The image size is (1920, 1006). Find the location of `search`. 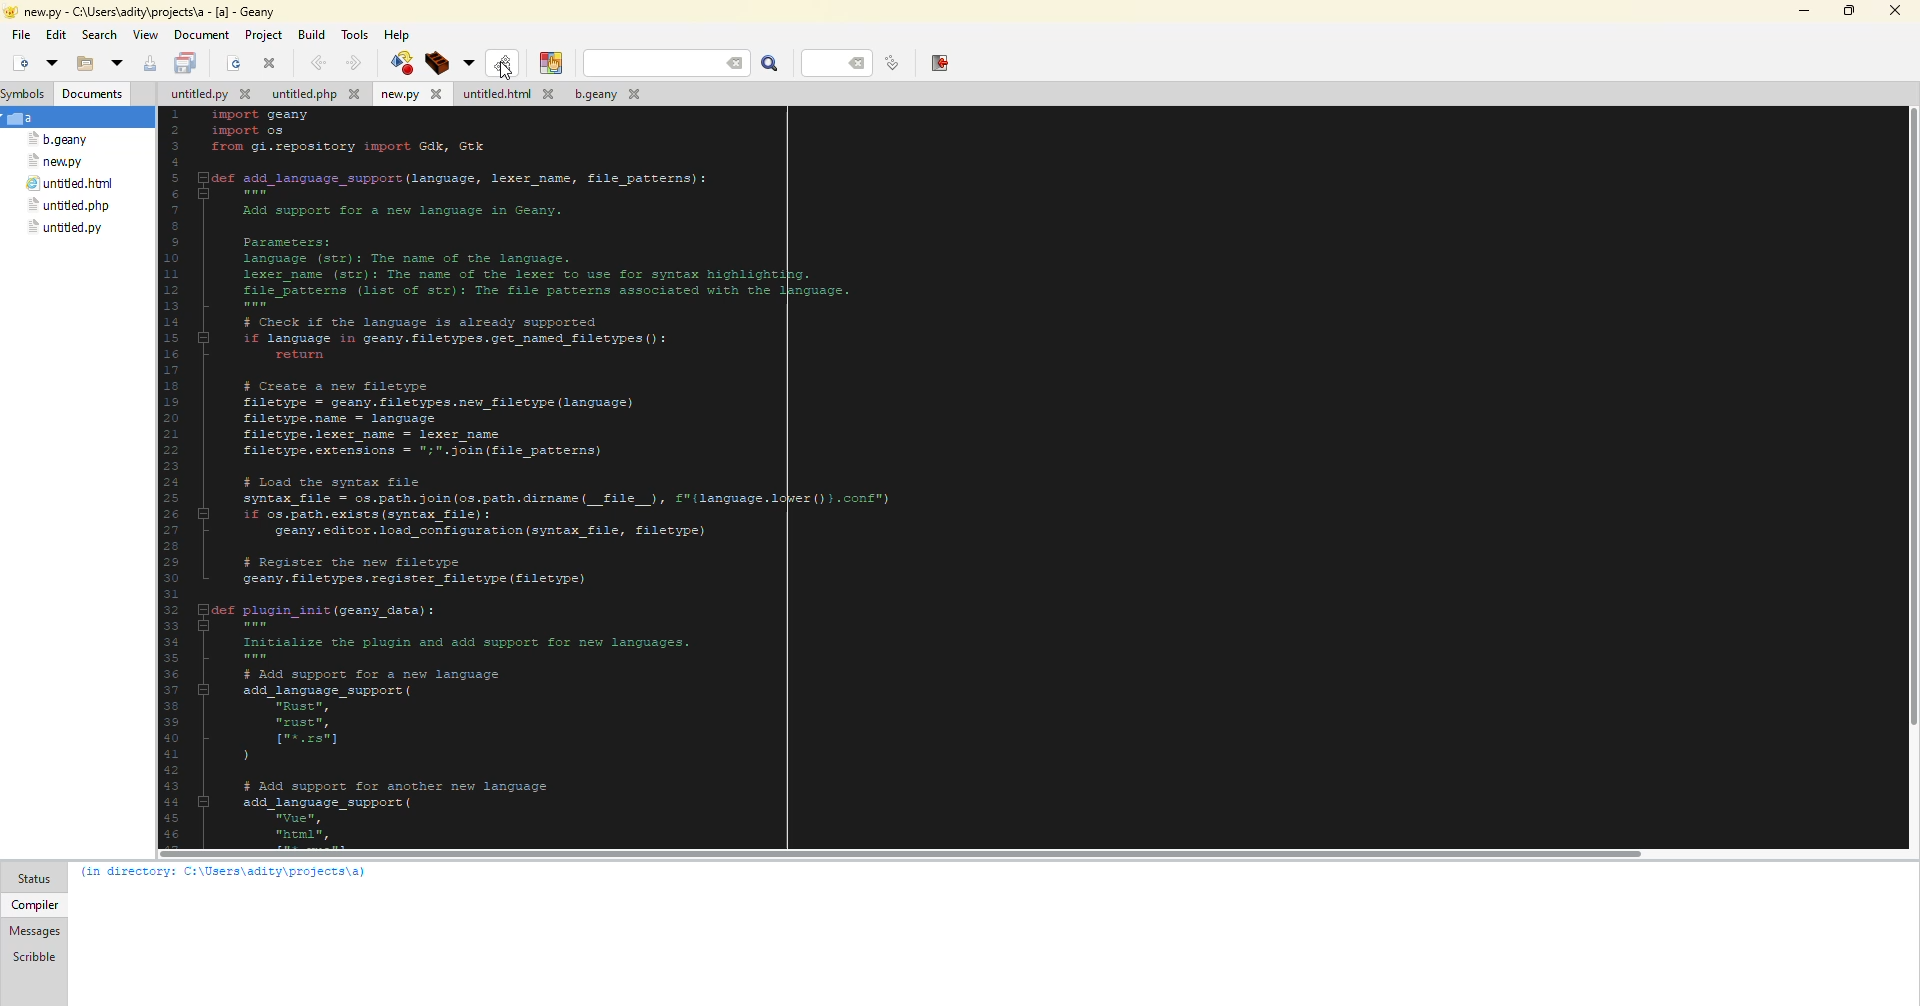

search is located at coordinates (772, 64).